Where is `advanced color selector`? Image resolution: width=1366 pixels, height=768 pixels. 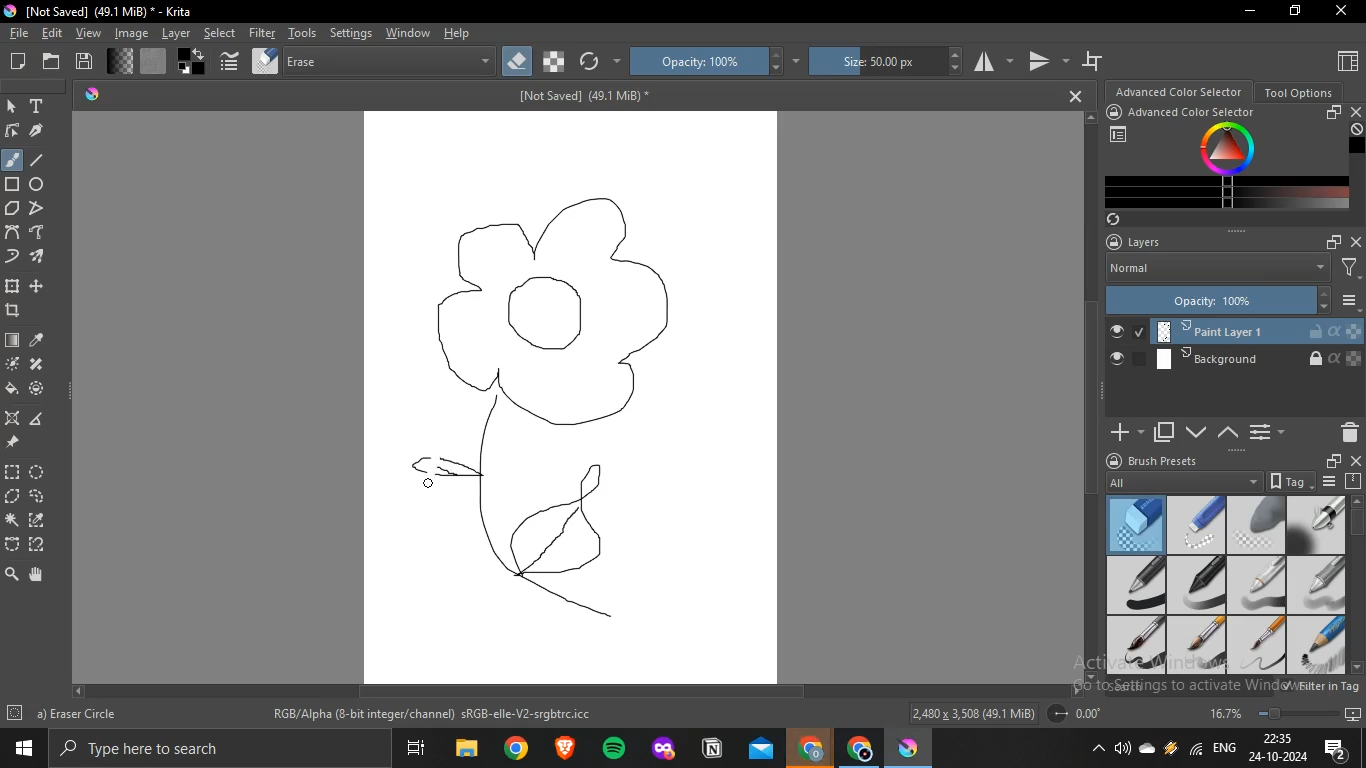
advanced color selector is located at coordinates (1180, 91).